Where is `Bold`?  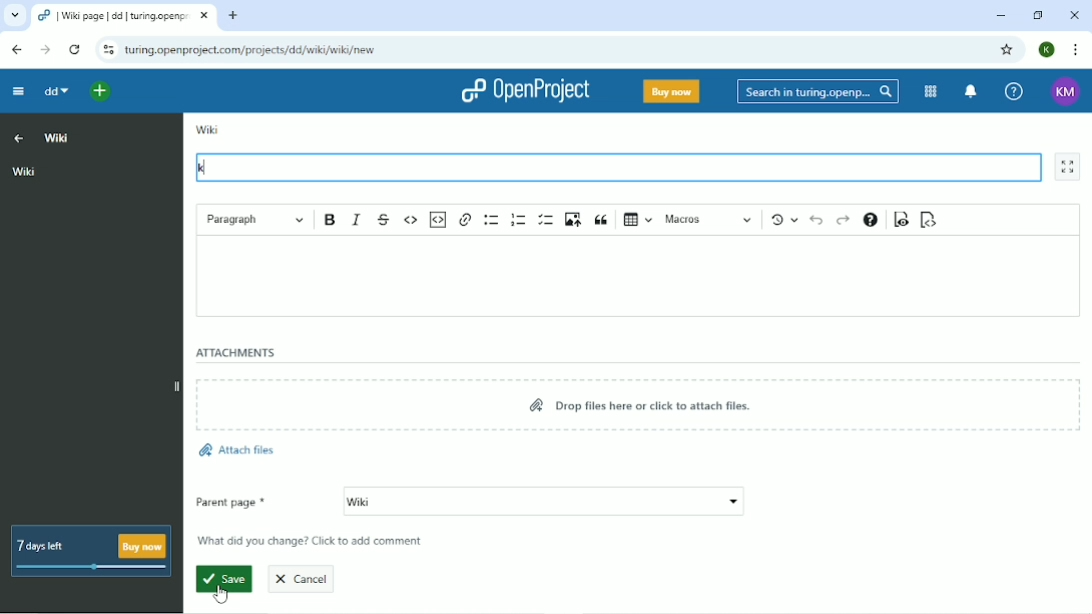
Bold is located at coordinates (330, 219).